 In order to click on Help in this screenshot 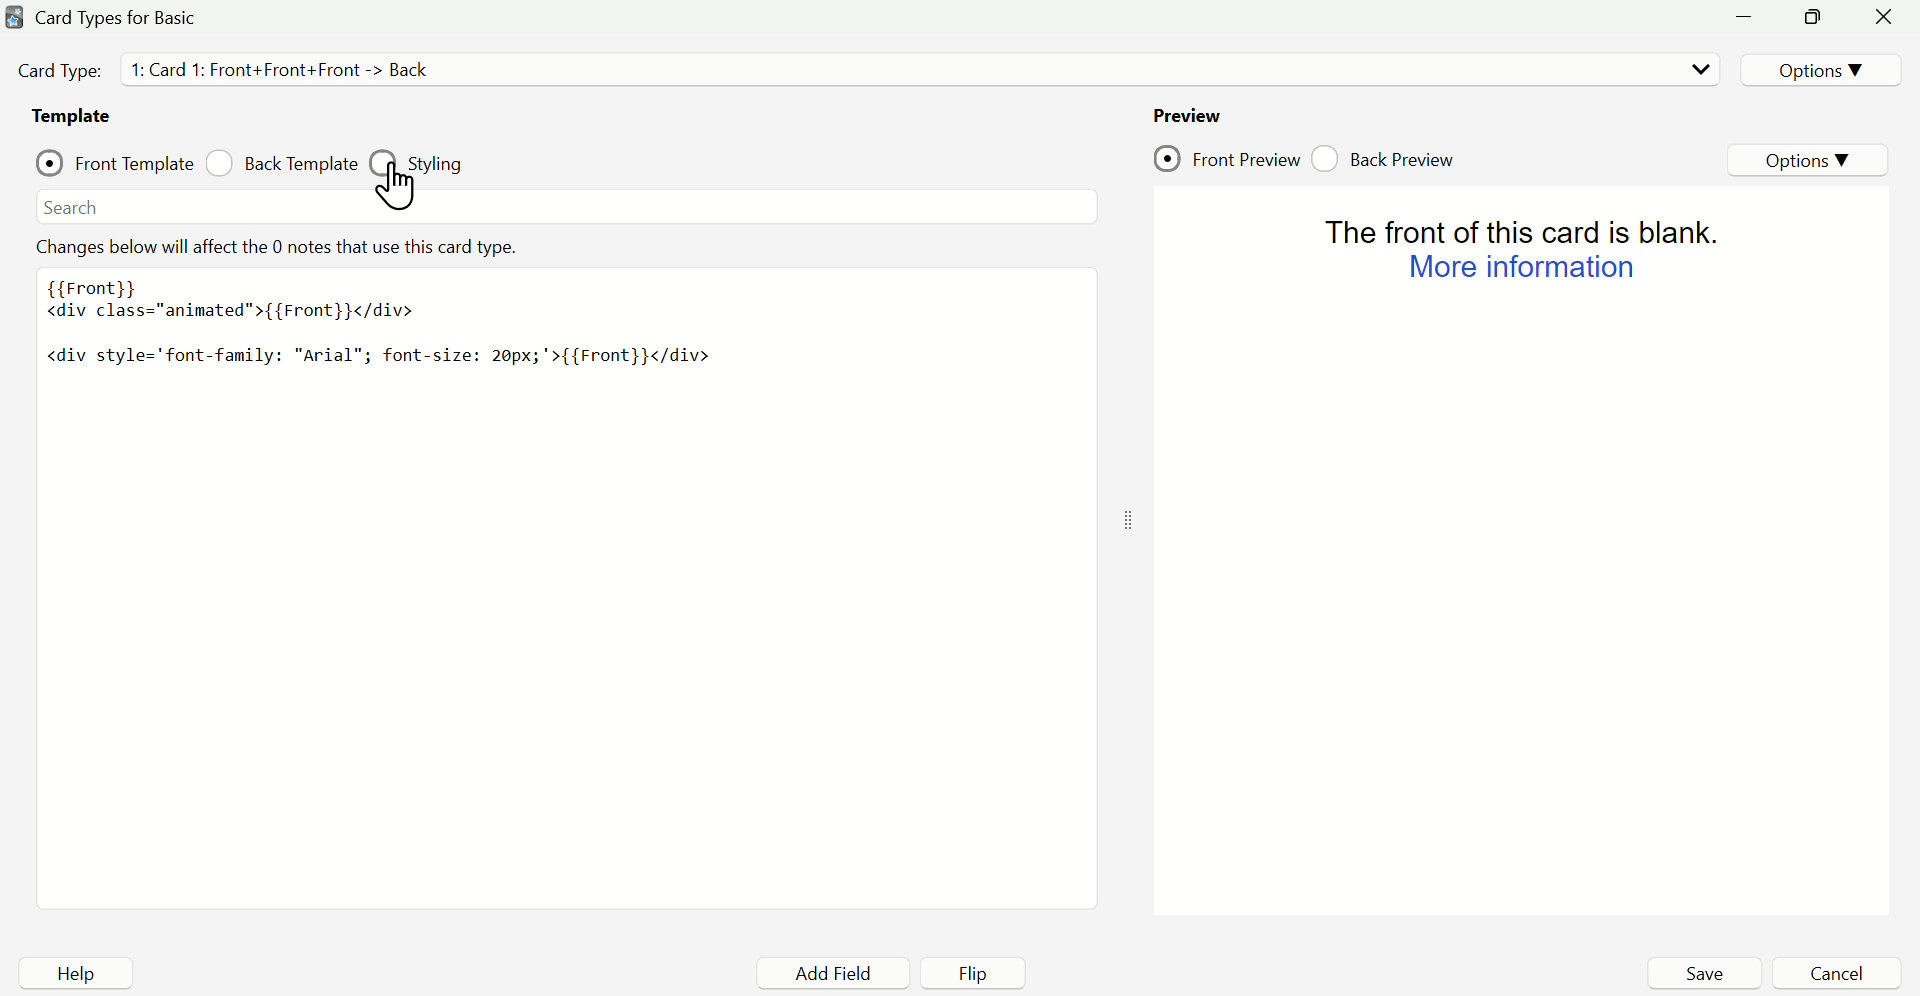, I will do `click(73, 974)`.